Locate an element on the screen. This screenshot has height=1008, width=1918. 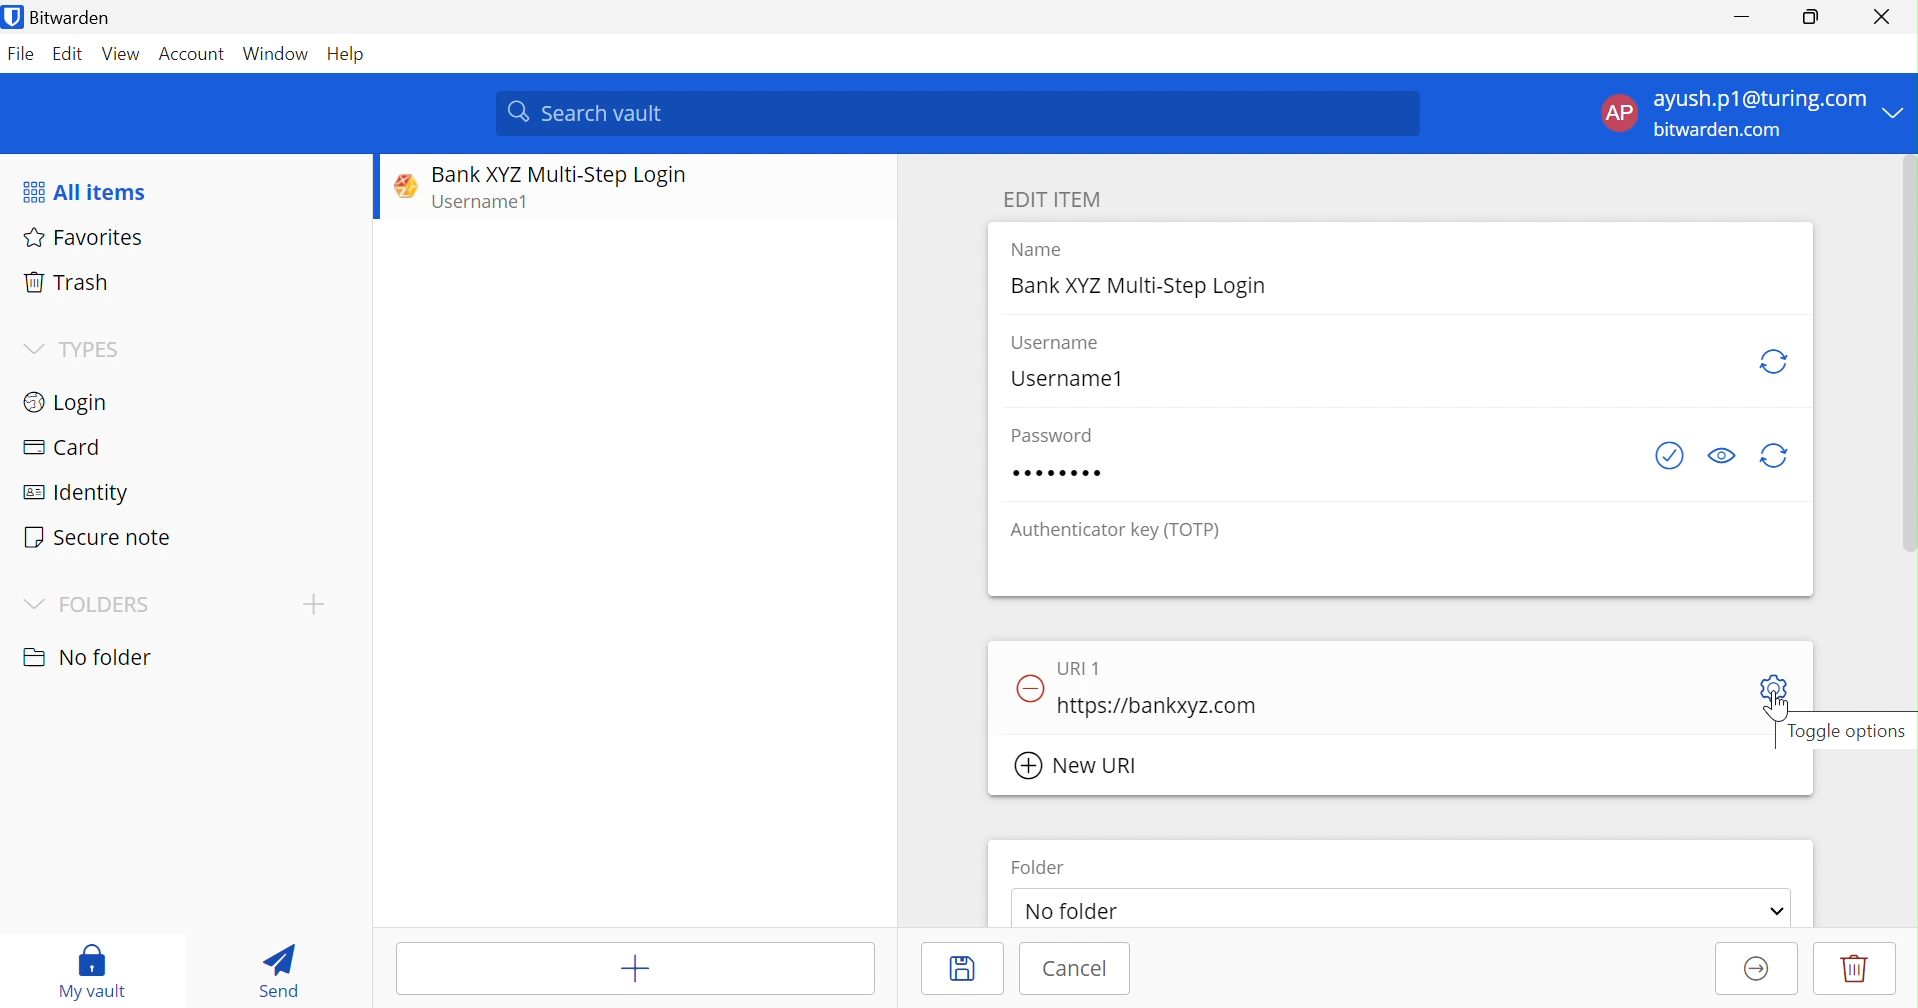
Search vault is located at coordinates (961, 112).